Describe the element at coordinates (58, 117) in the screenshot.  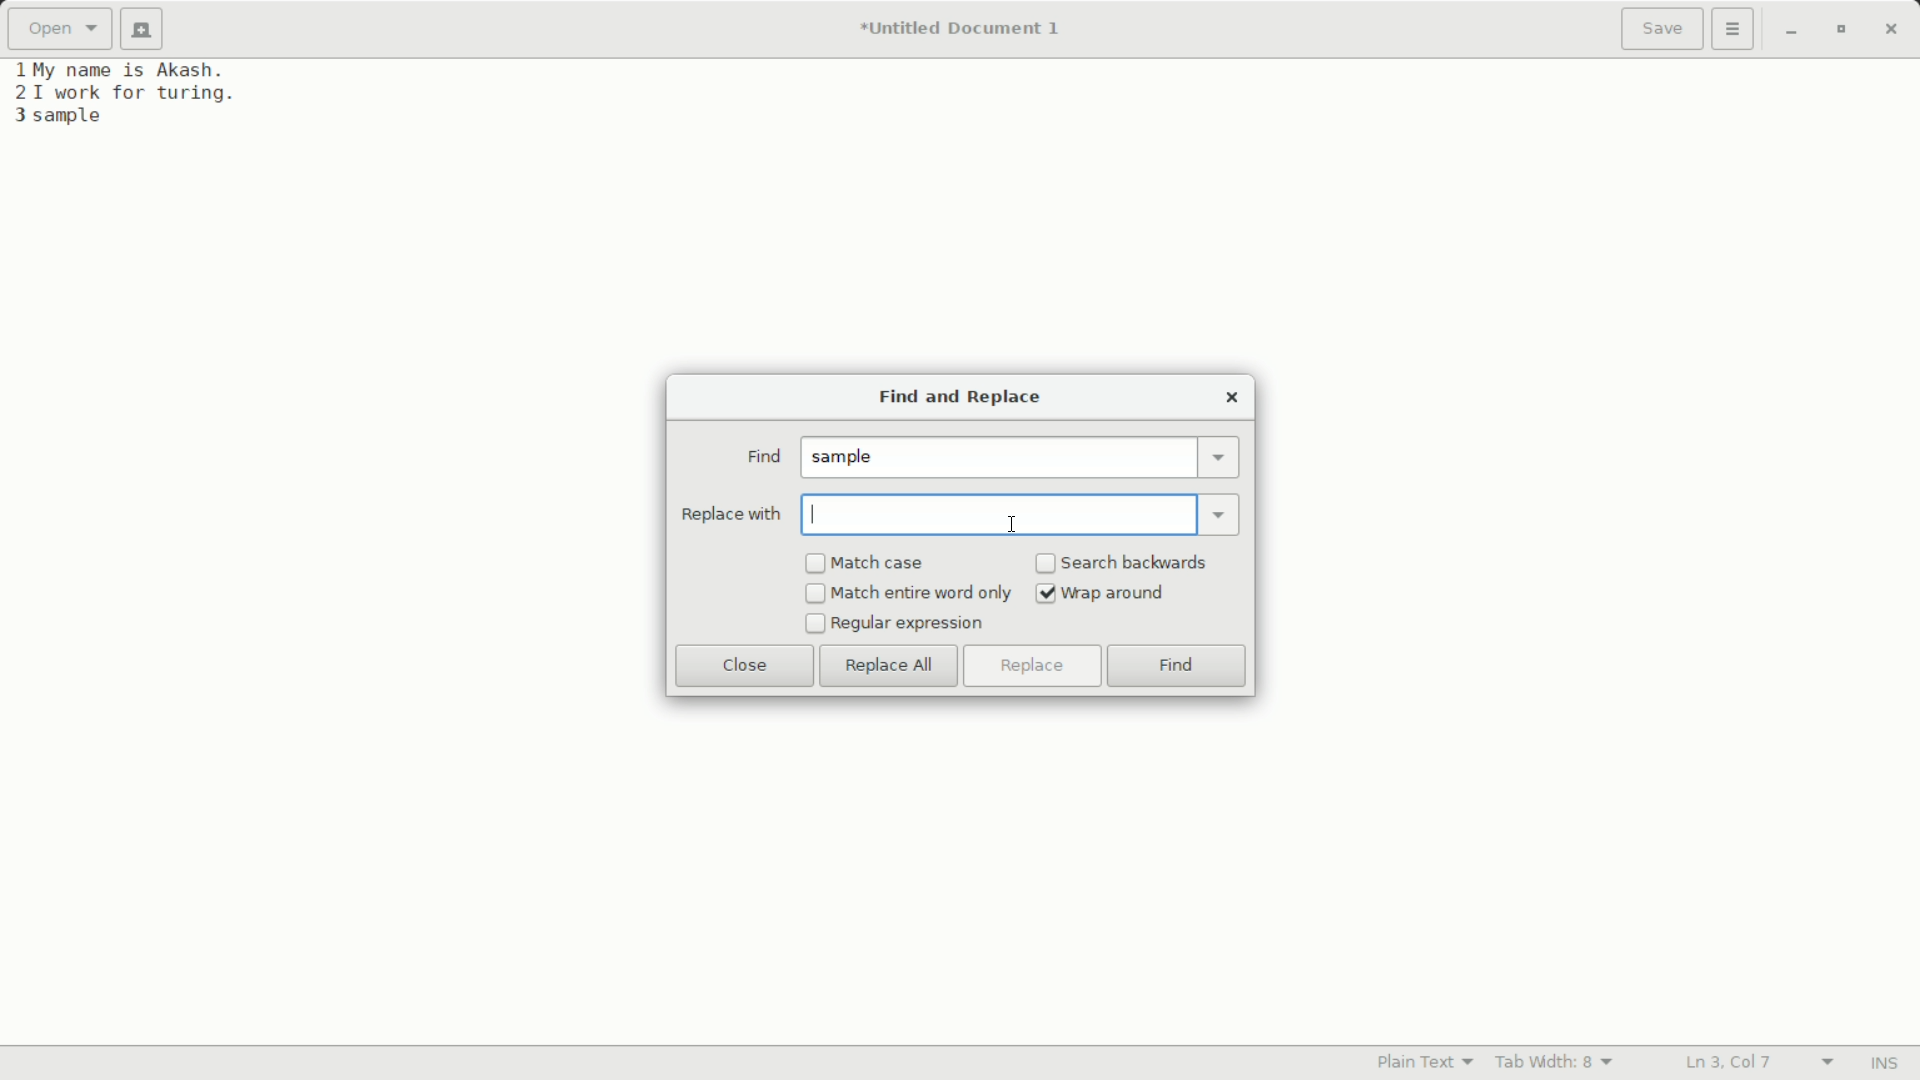
I see `3 sample` at that location.